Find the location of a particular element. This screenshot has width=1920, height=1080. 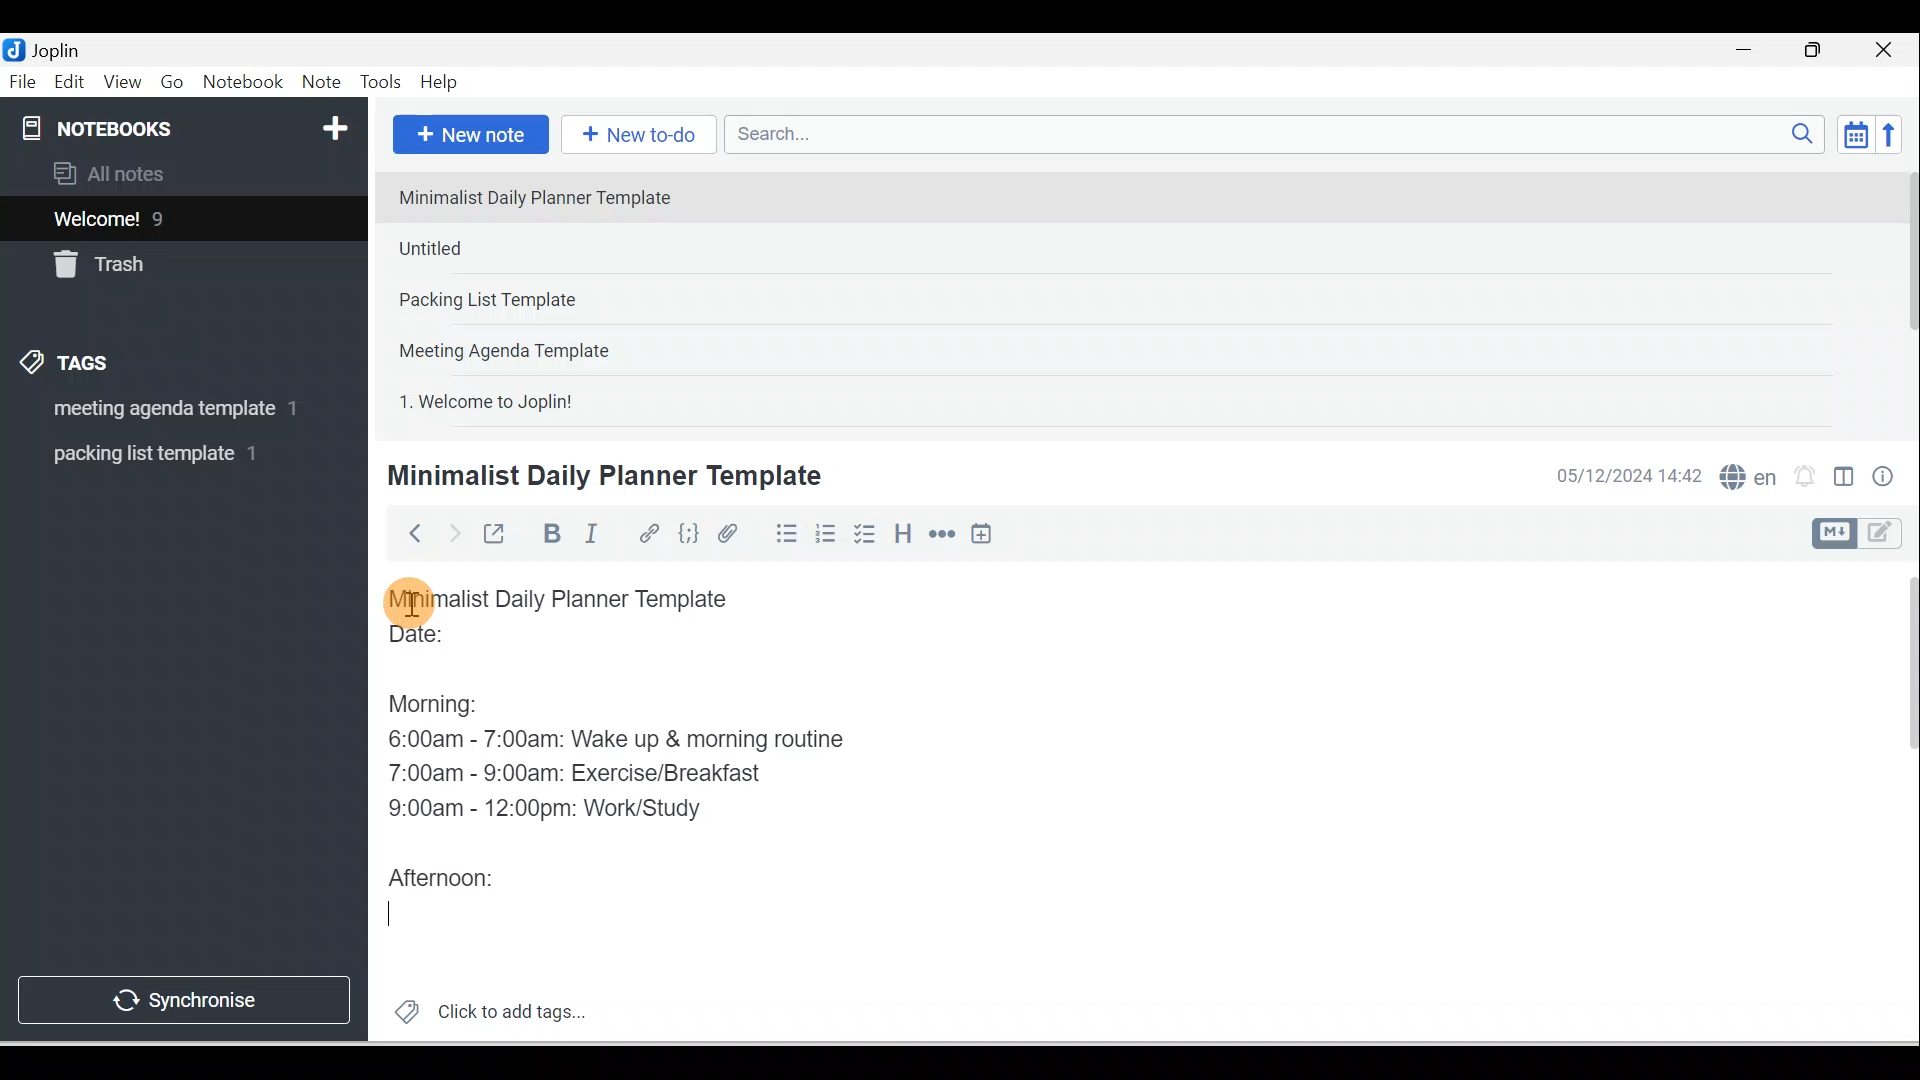

Attach file is located at coordinates (733, 533).